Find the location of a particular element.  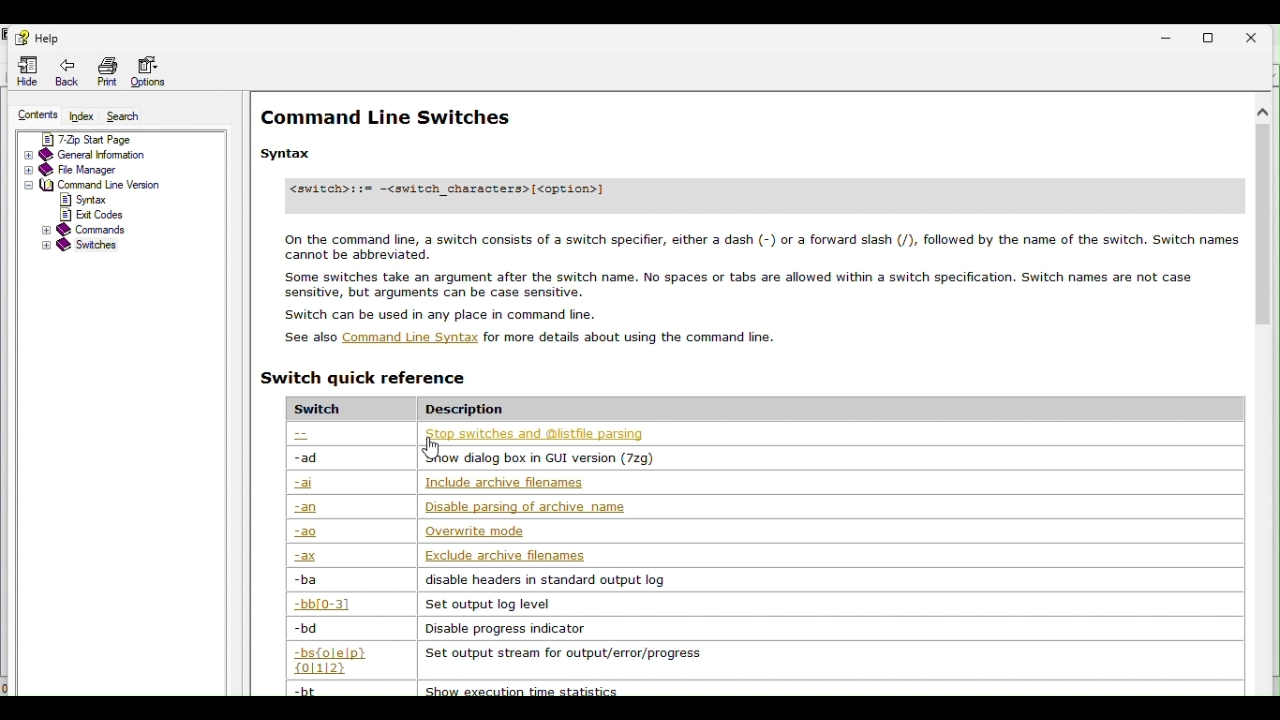

‘disable headers in standard output log is located at coordinates (555, 579).